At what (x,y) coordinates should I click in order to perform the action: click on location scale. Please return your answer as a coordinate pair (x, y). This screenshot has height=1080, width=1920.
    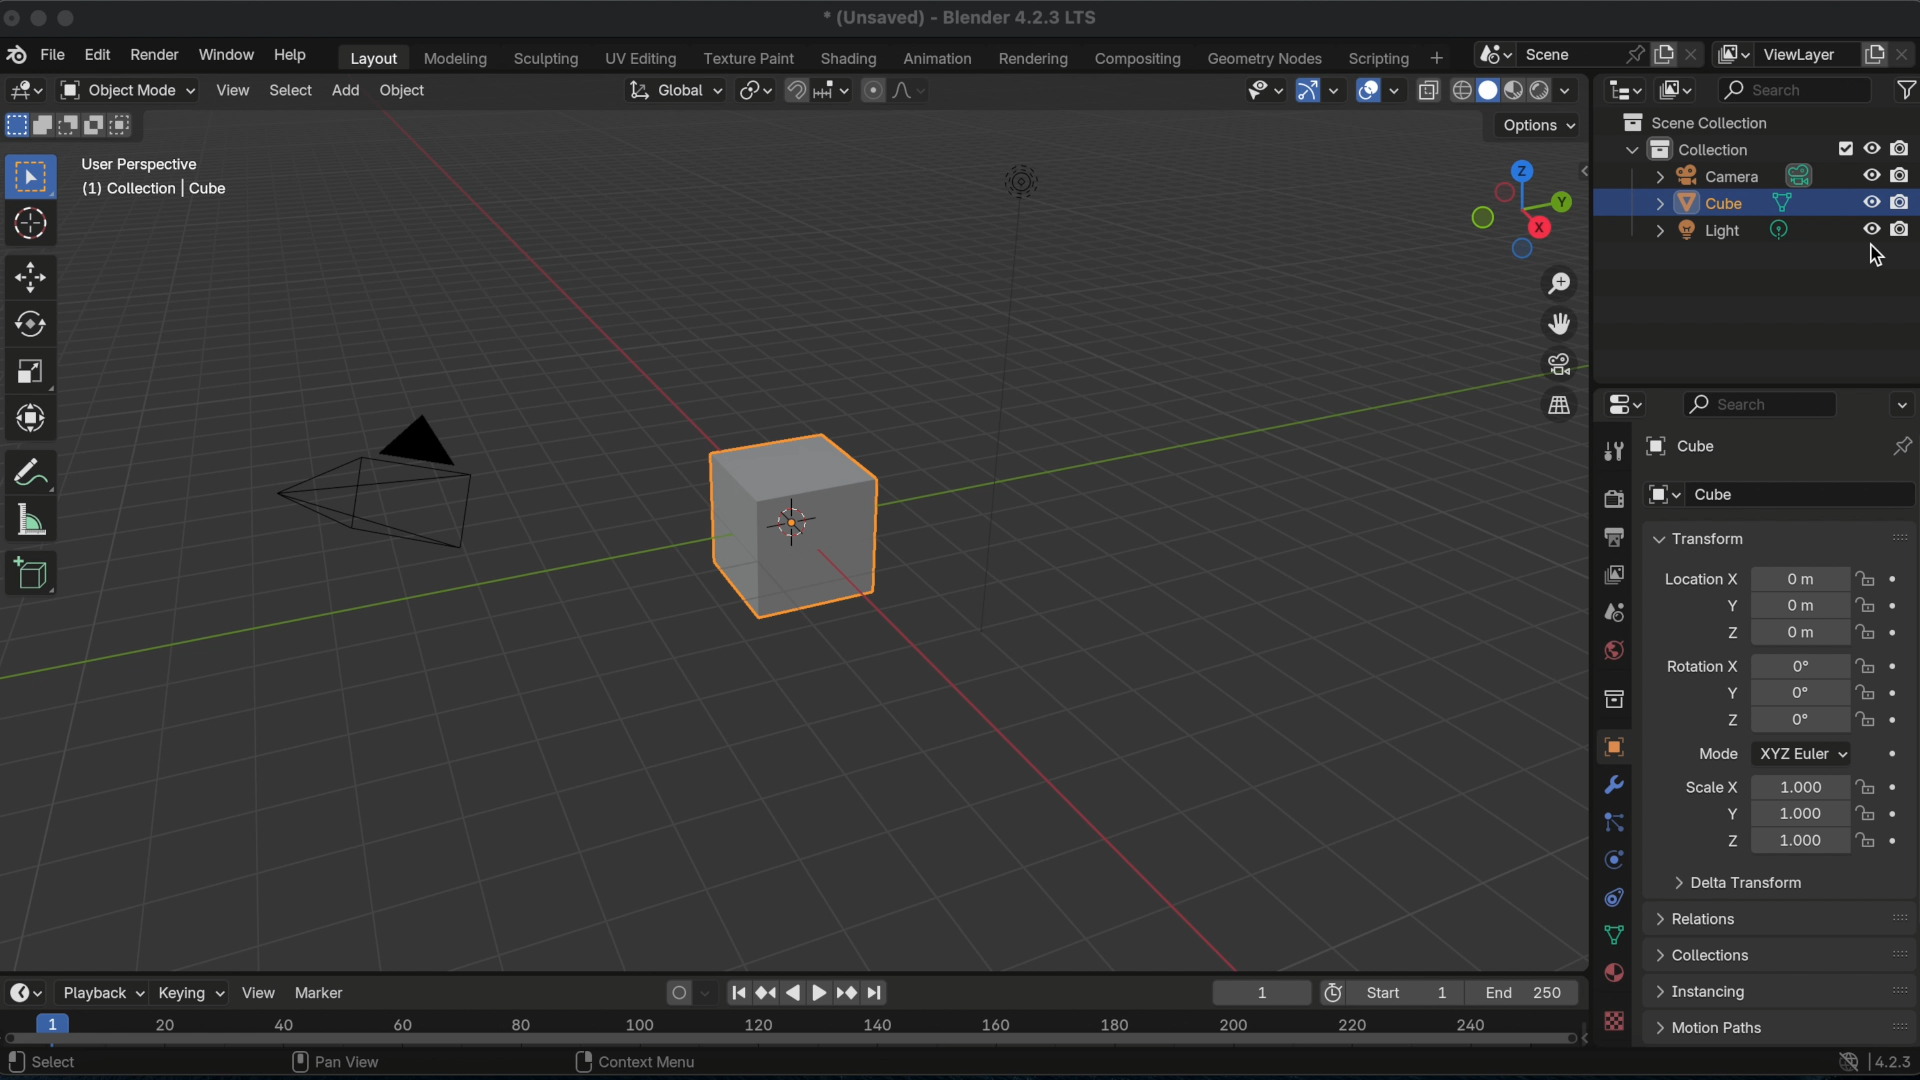
    Looking at the image, I should click on (1800, 784).